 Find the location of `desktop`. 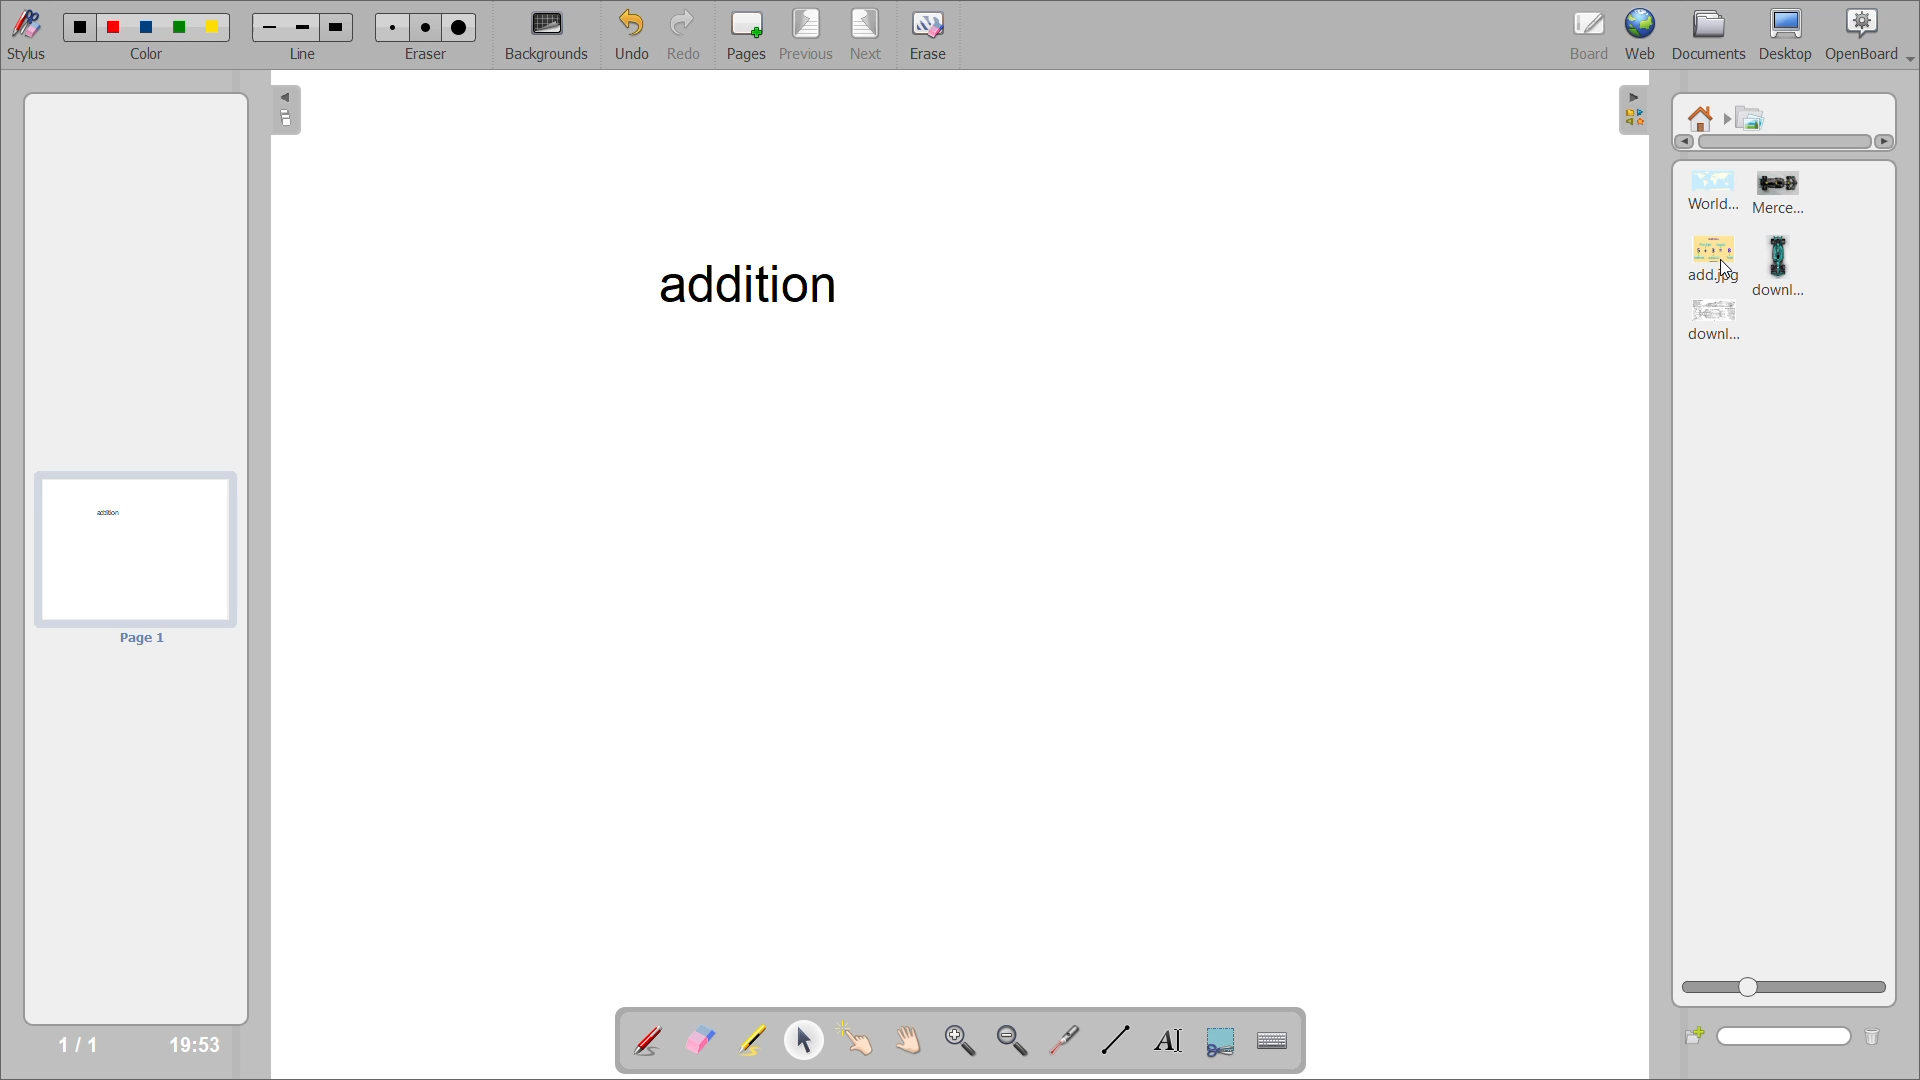

desktop is located at coordinates (1792, 35).